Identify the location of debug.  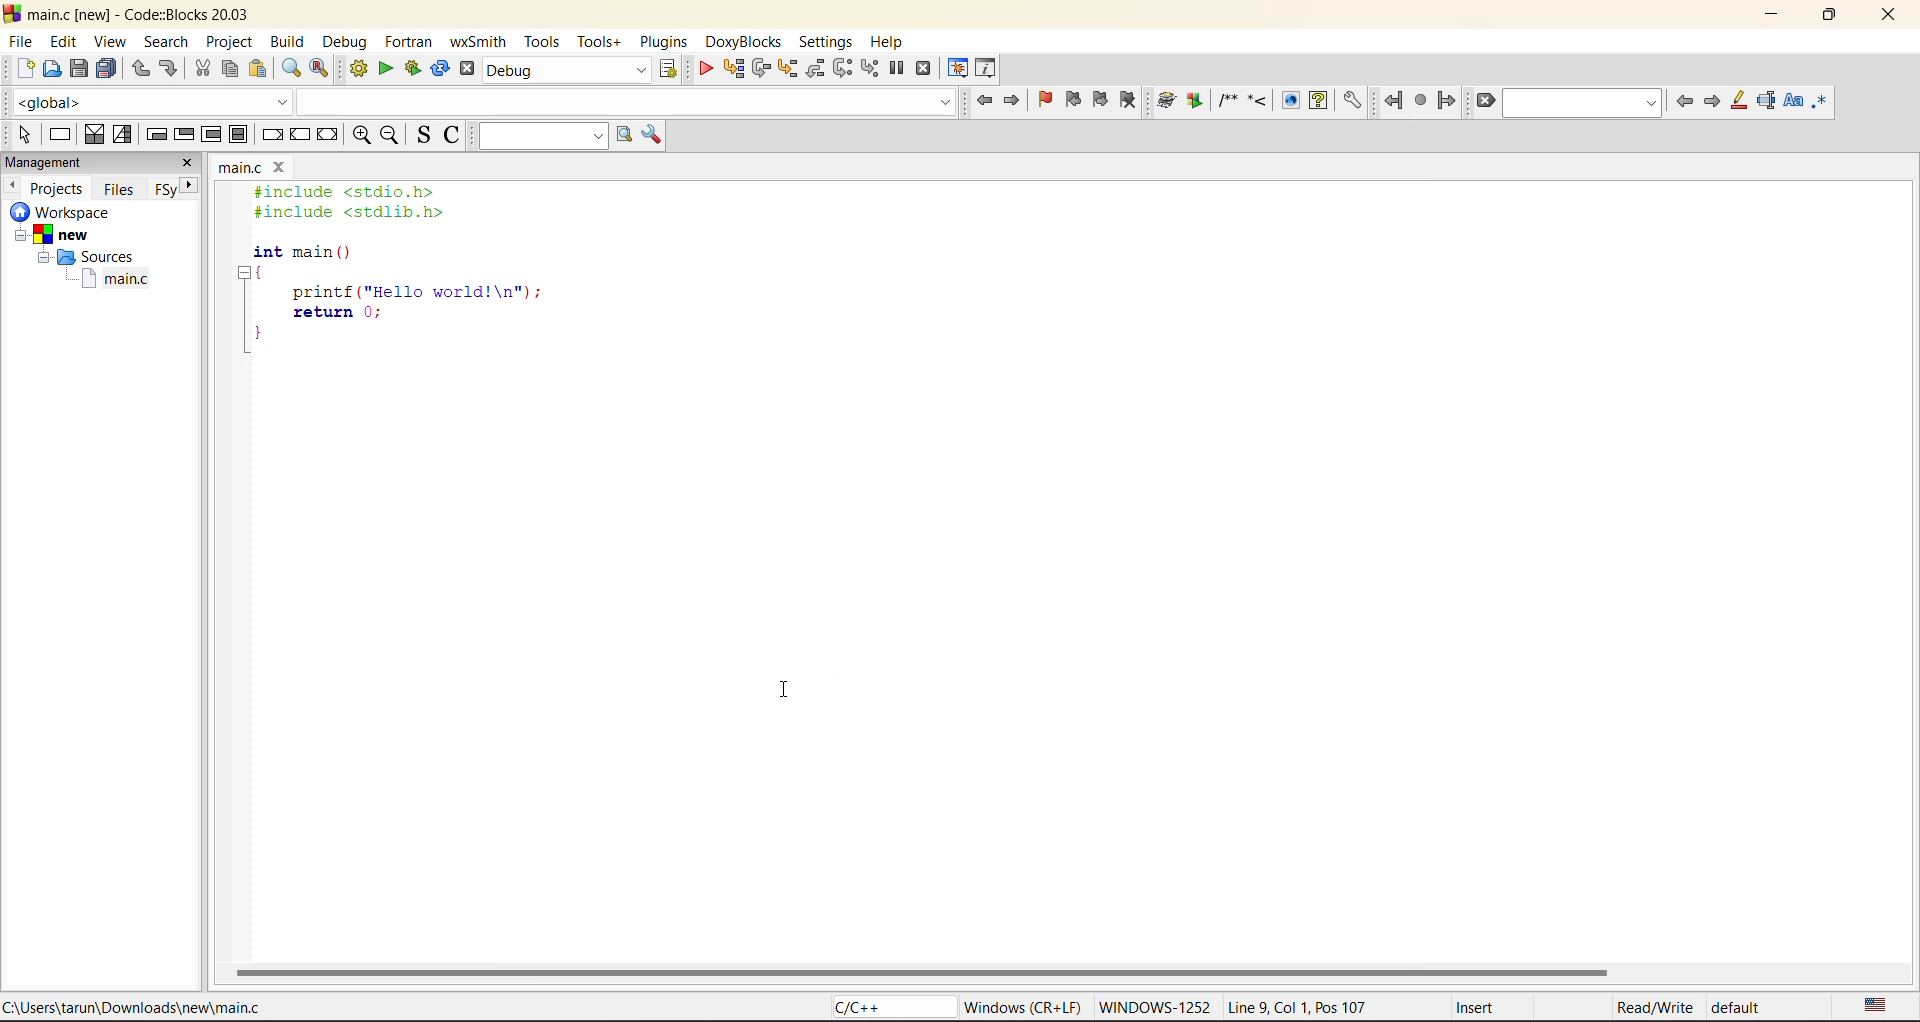
(703, 68).